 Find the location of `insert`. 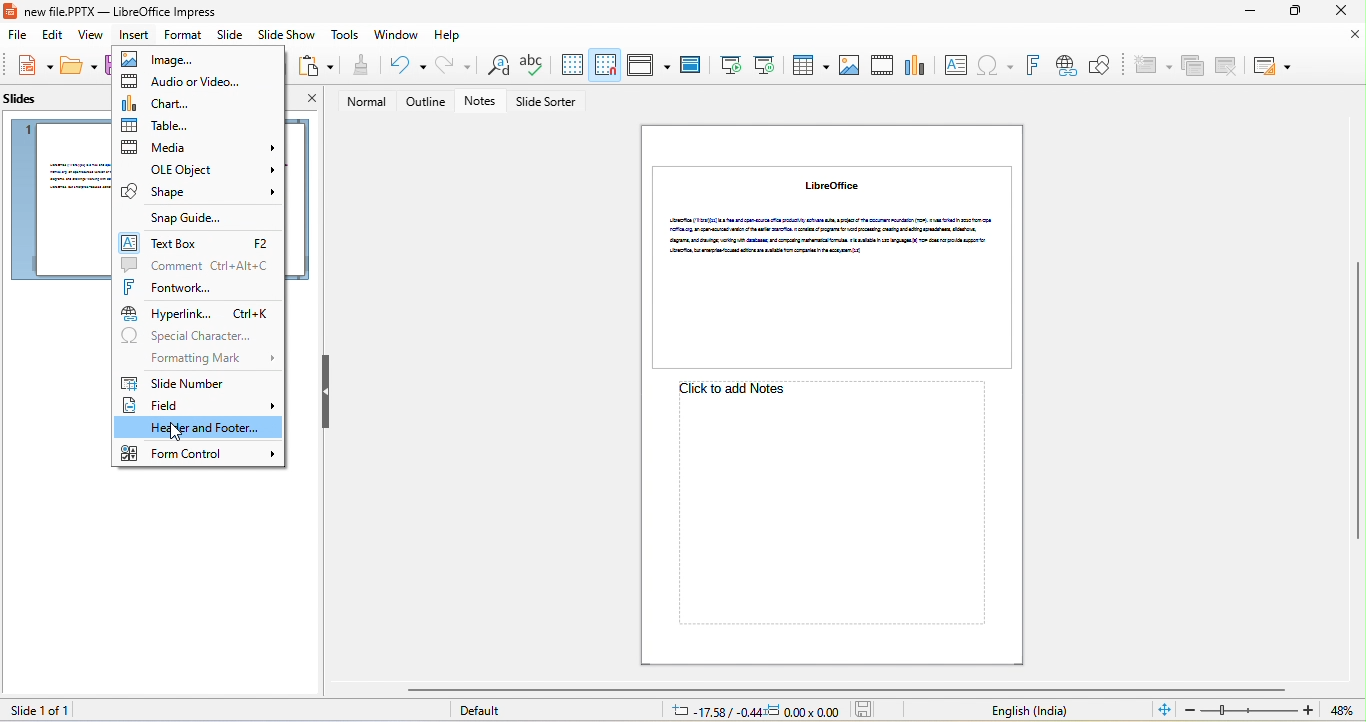

insert is located at coordinates (135, 36).